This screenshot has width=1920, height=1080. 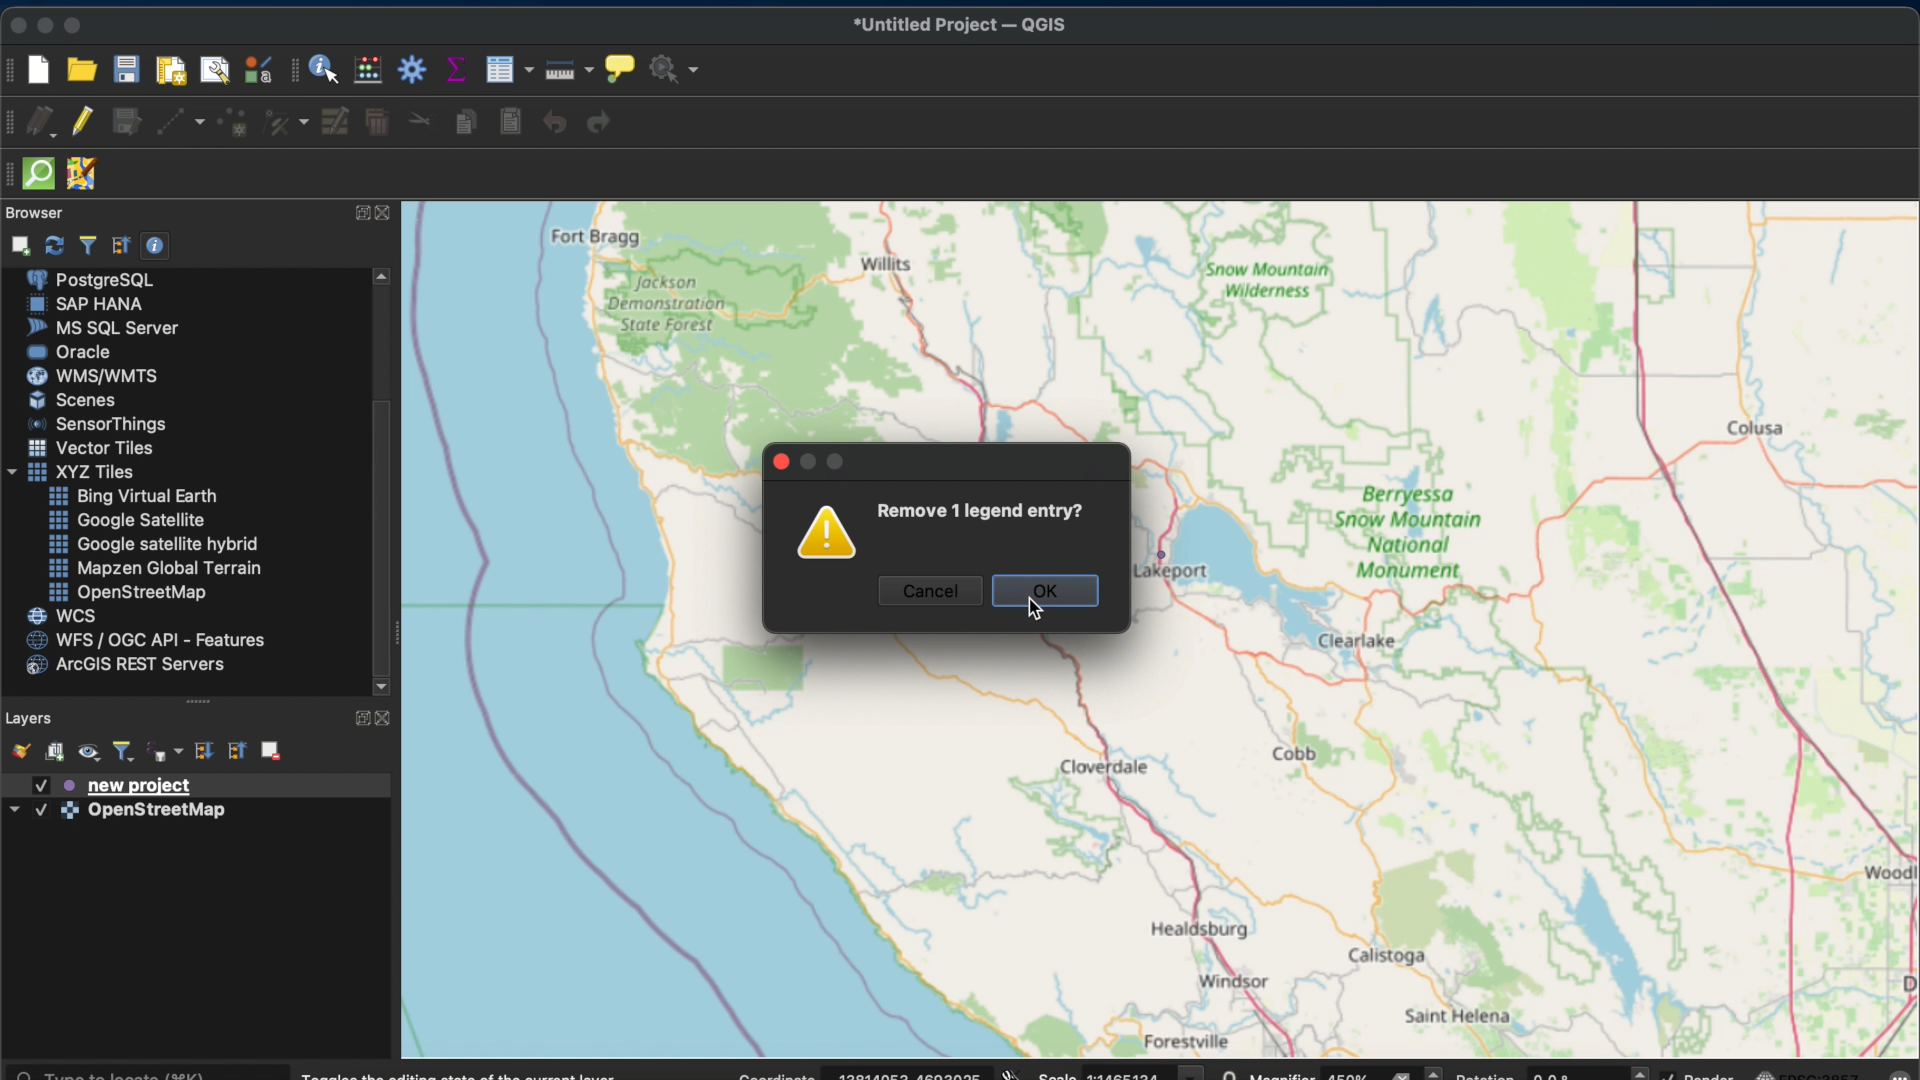 What do you see at coordinates (508, 69) in the screenshot?
I see `open attribute table` at bounding box center [508, 69].